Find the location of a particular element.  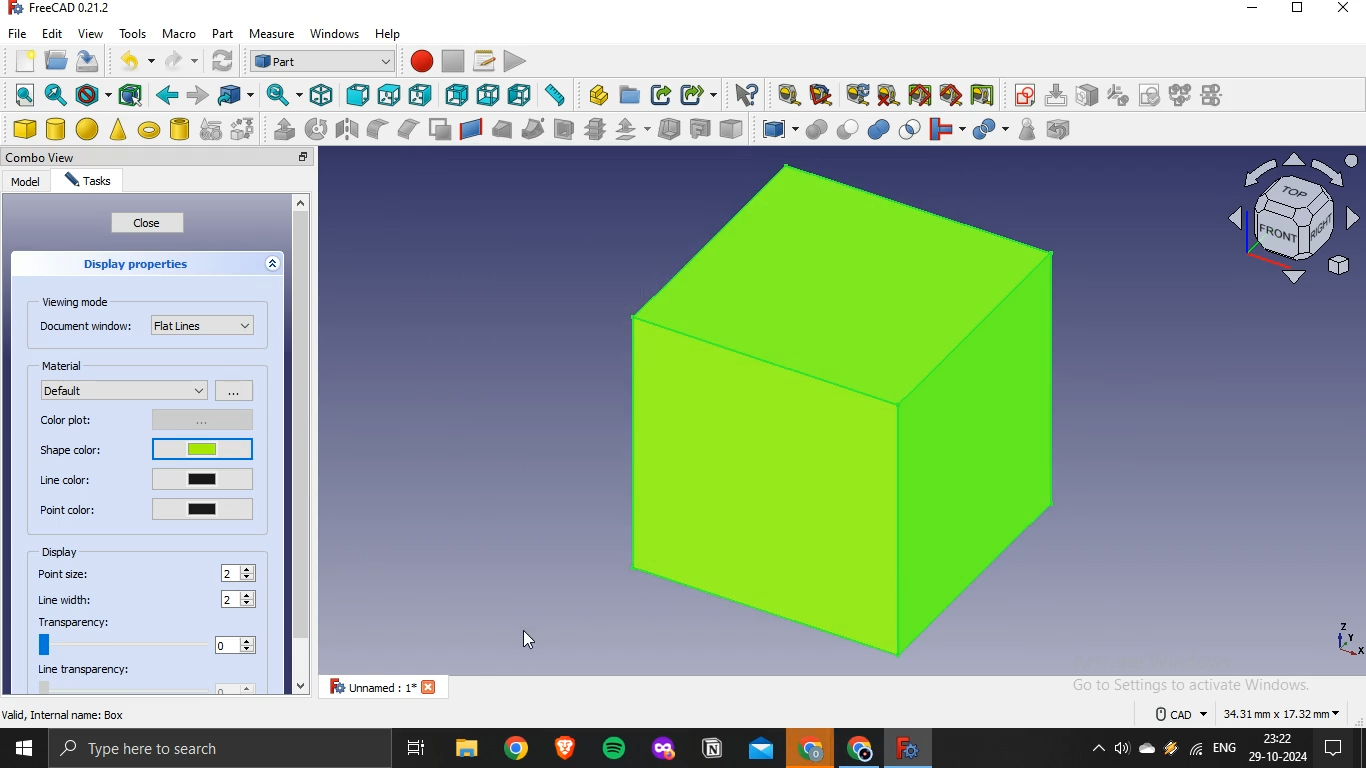

time and date is located at coordinates (1279, 748).